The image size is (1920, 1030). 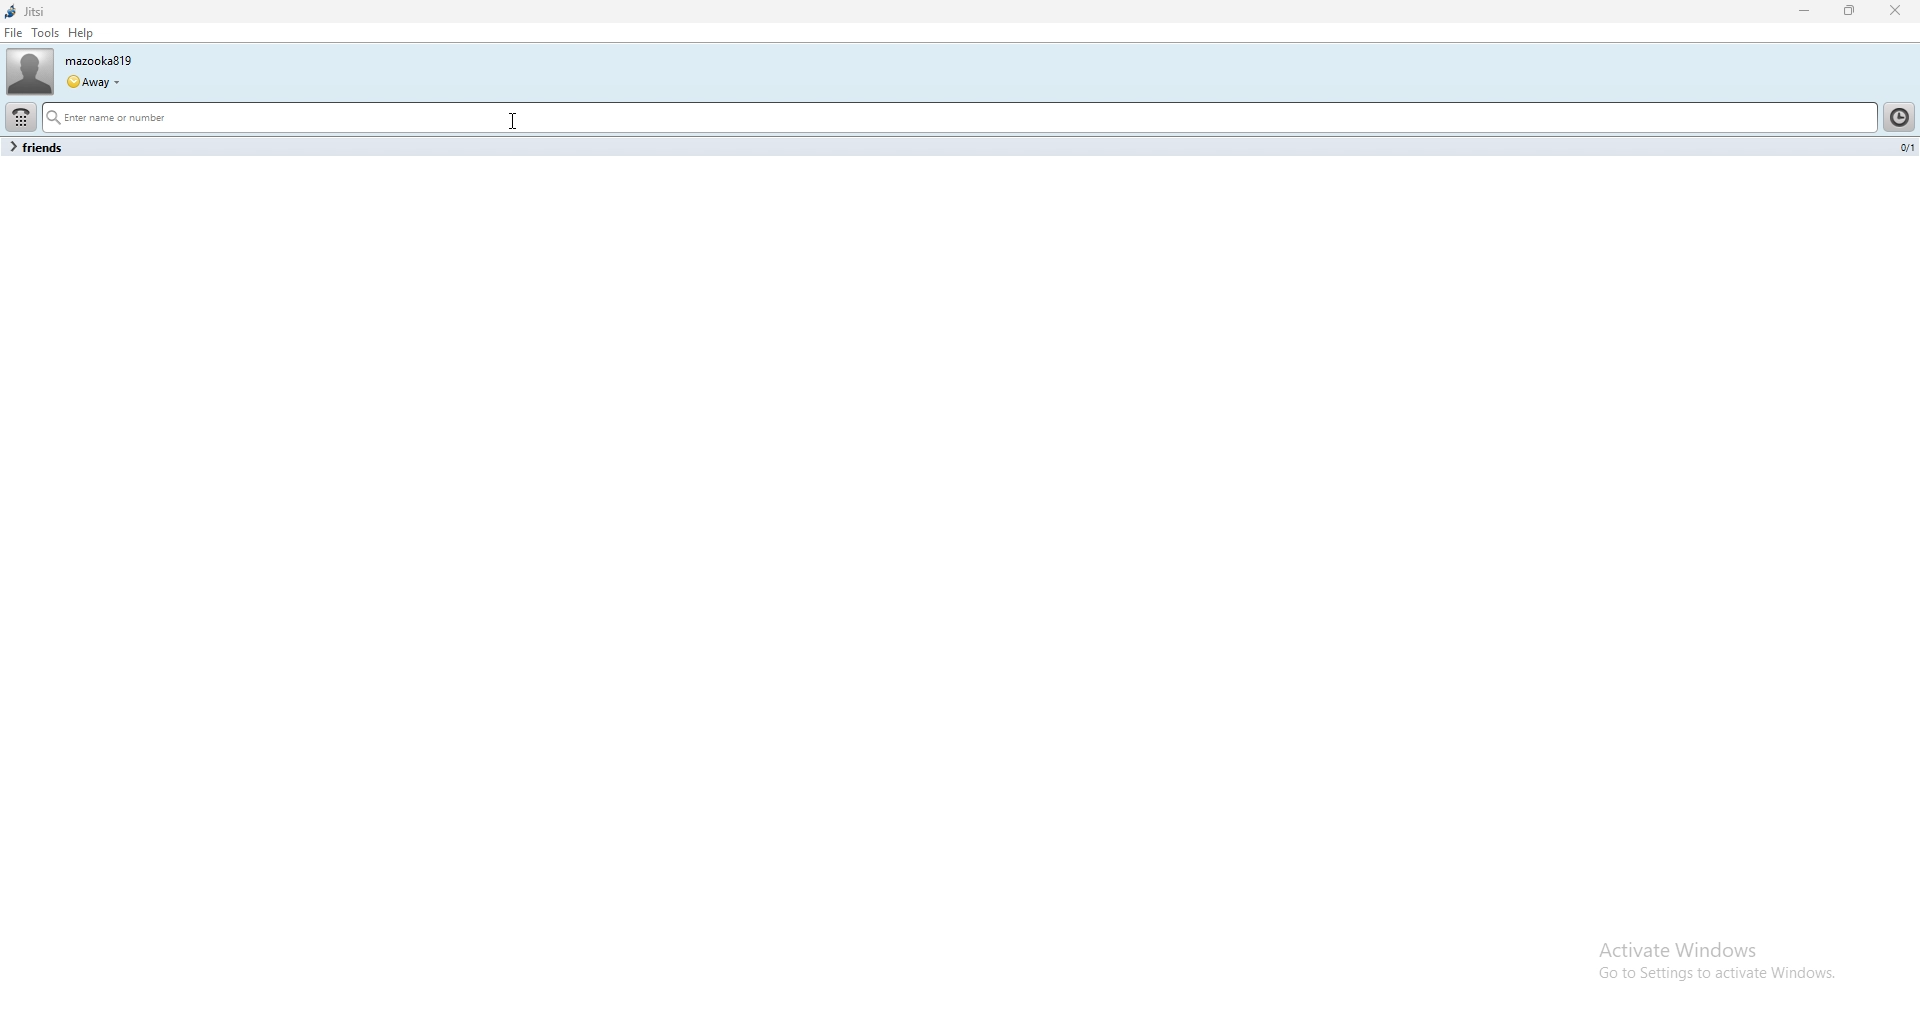 I want to click on dialpad, so click(x=20, y=117).